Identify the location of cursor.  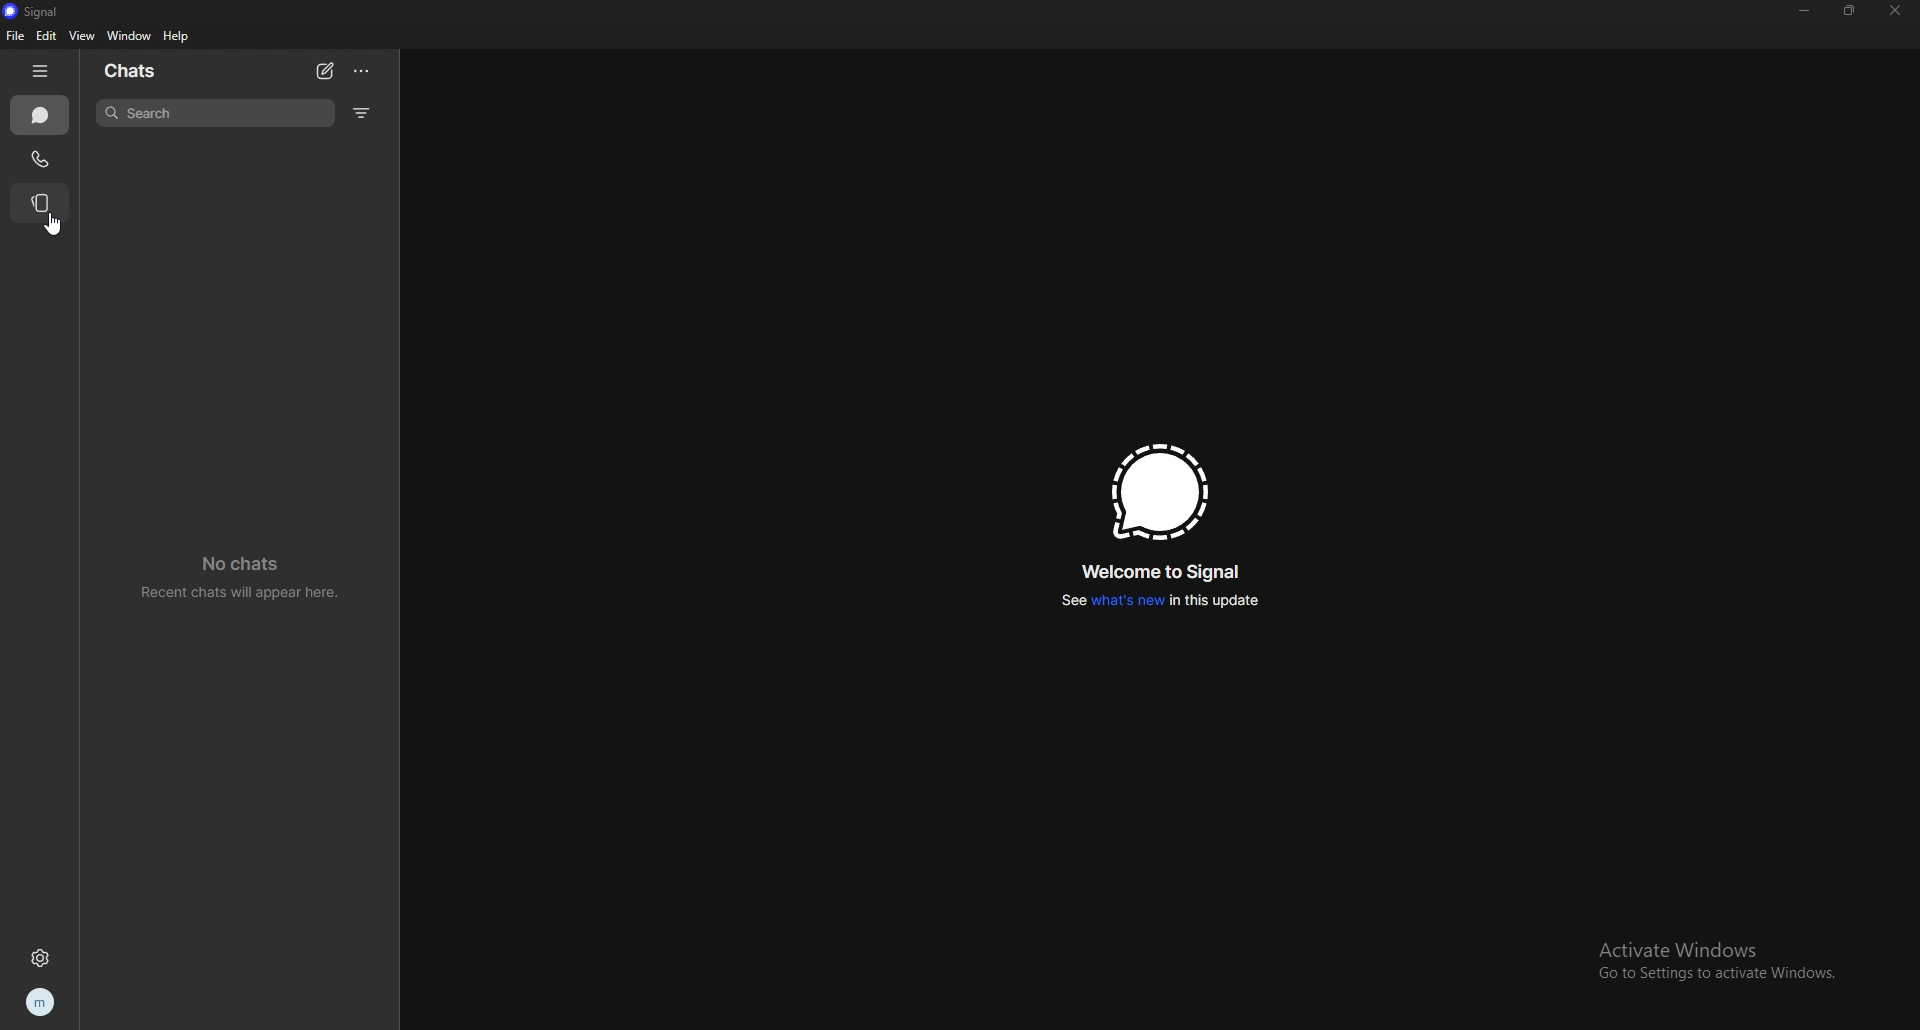
(50, 220).